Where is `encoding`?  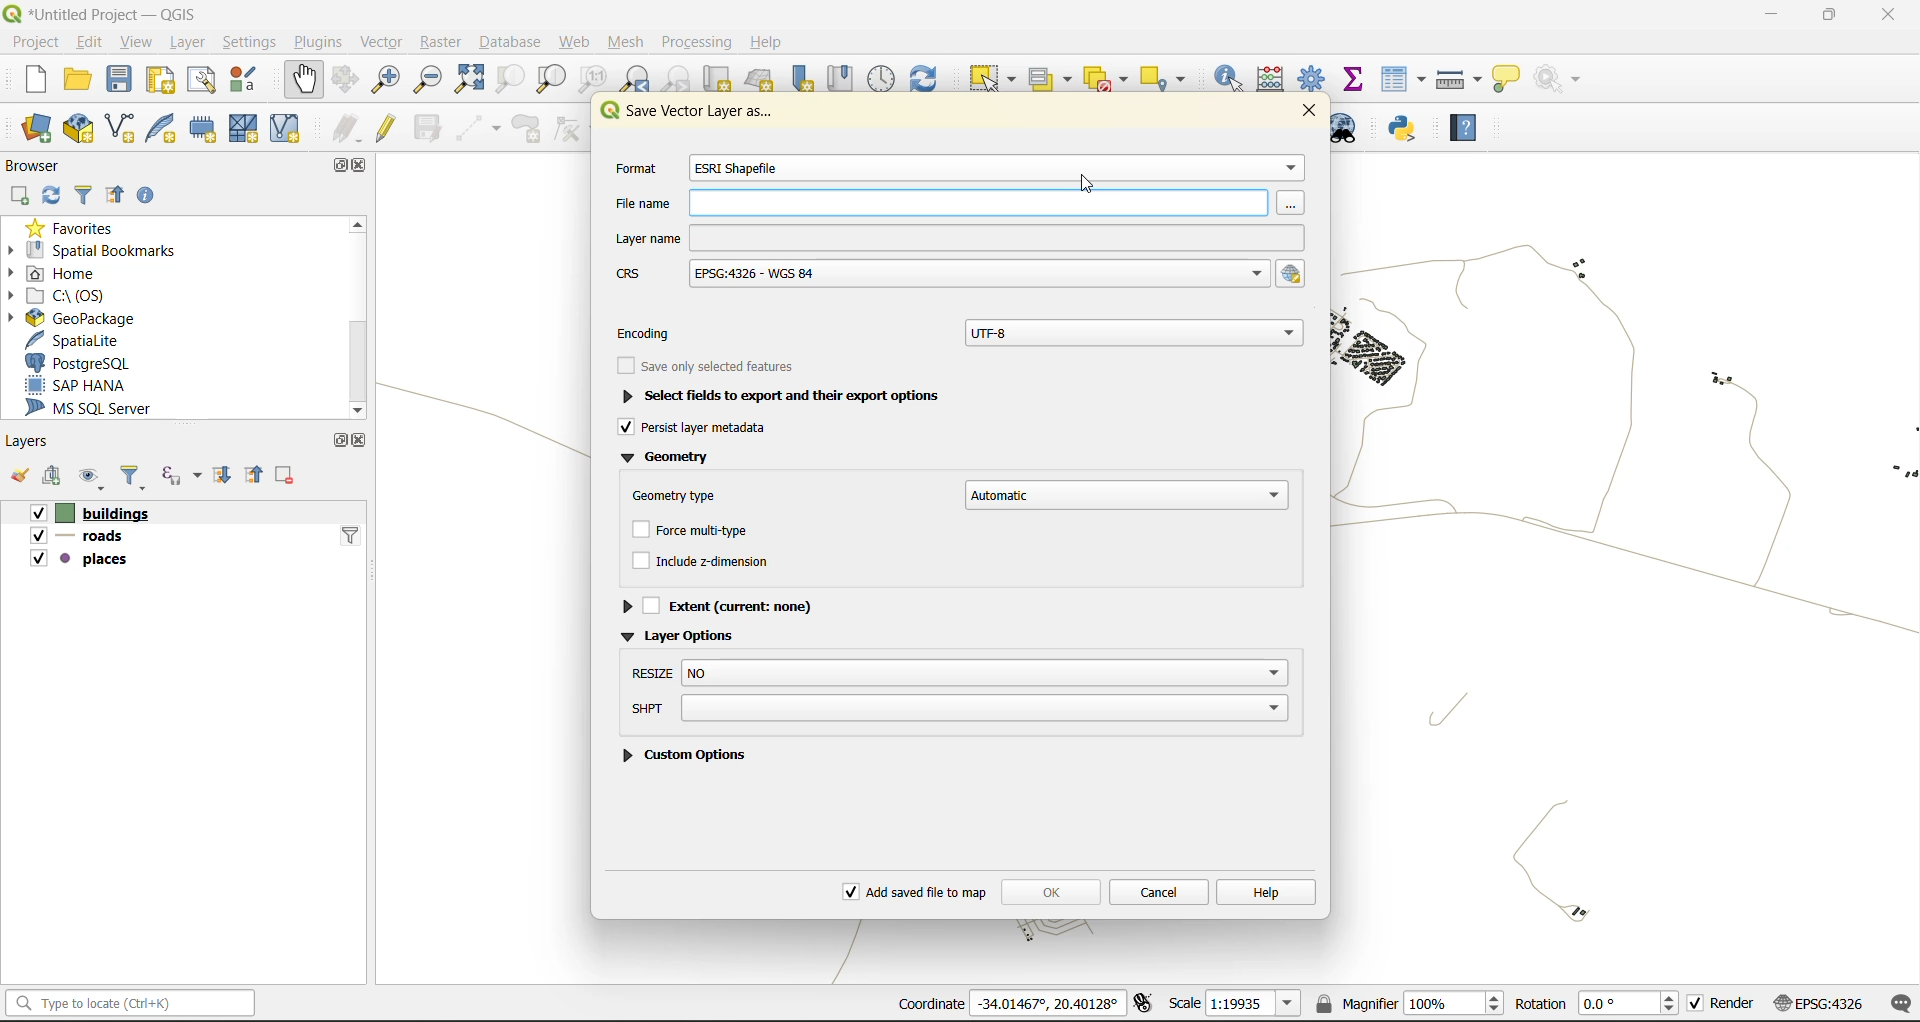
encoding is located at coordinates (965, 331).